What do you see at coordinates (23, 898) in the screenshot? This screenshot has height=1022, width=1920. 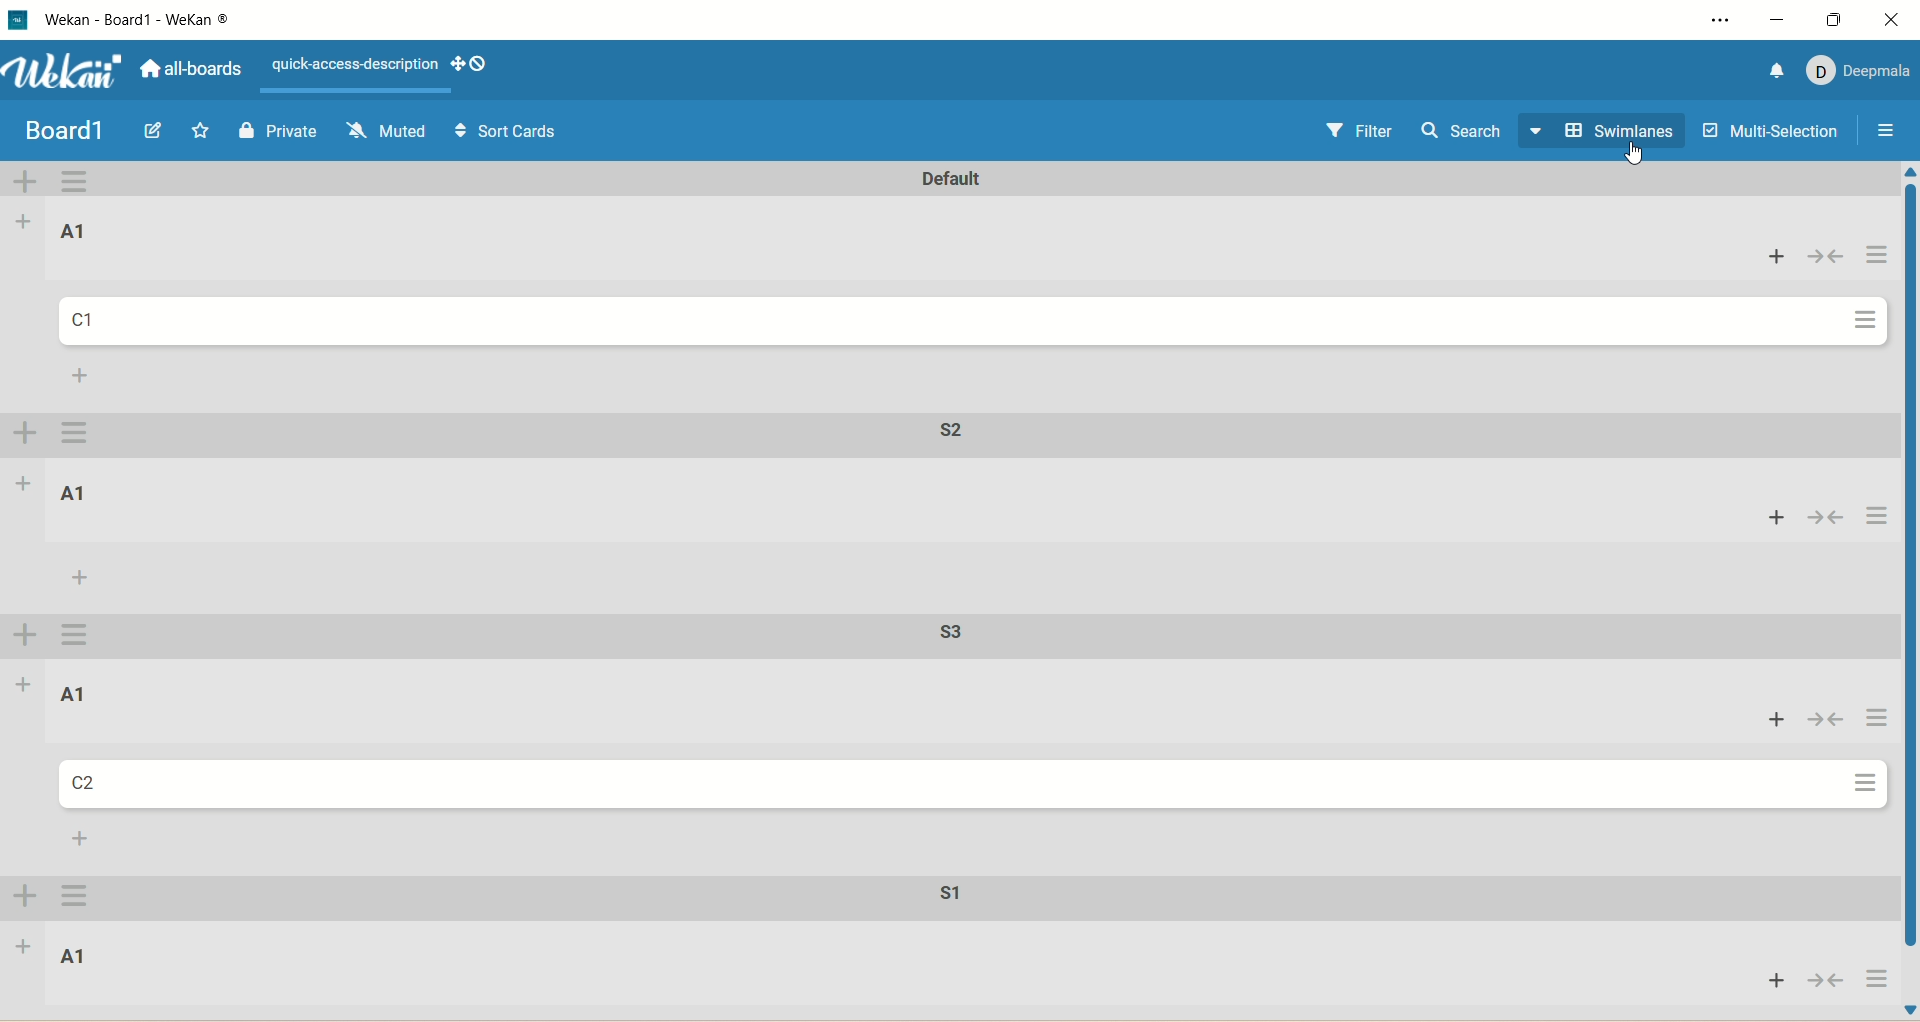 I see `add swimlane` at bounding box center [23, 898].